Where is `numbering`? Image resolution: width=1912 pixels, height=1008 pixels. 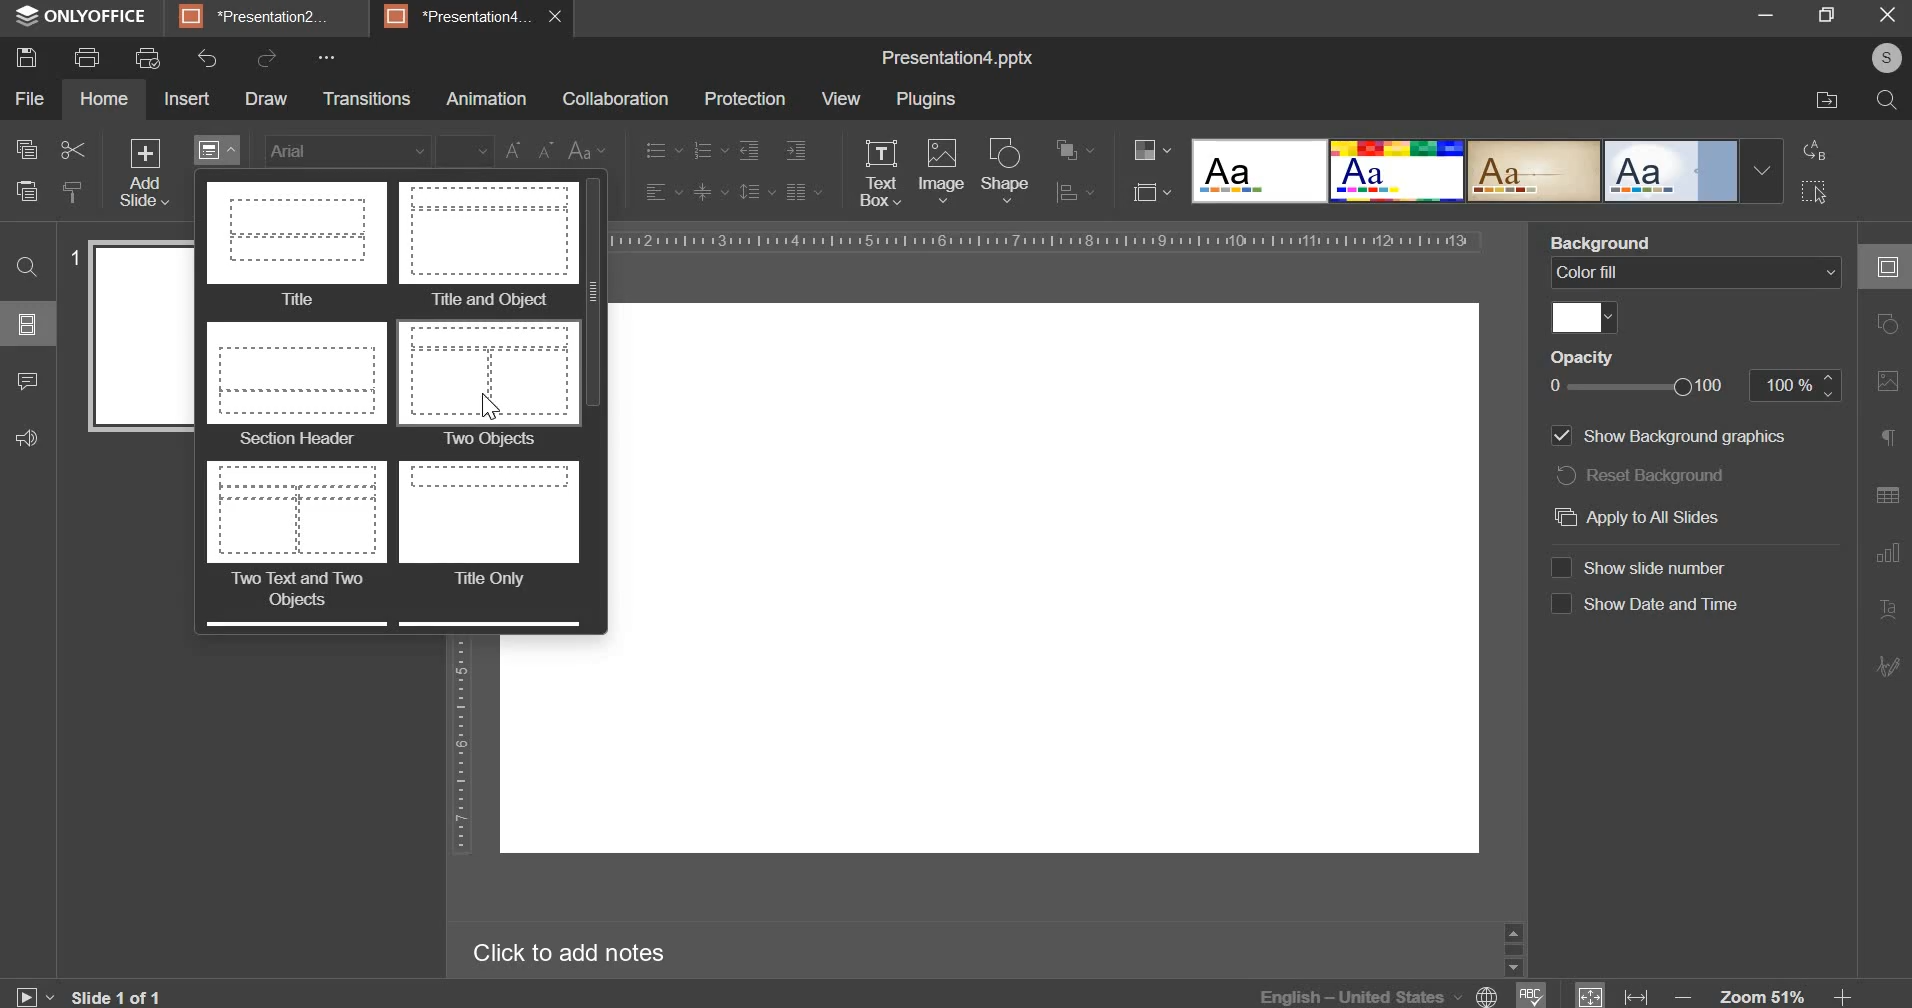 numbering is located at coordinates (709, 151).